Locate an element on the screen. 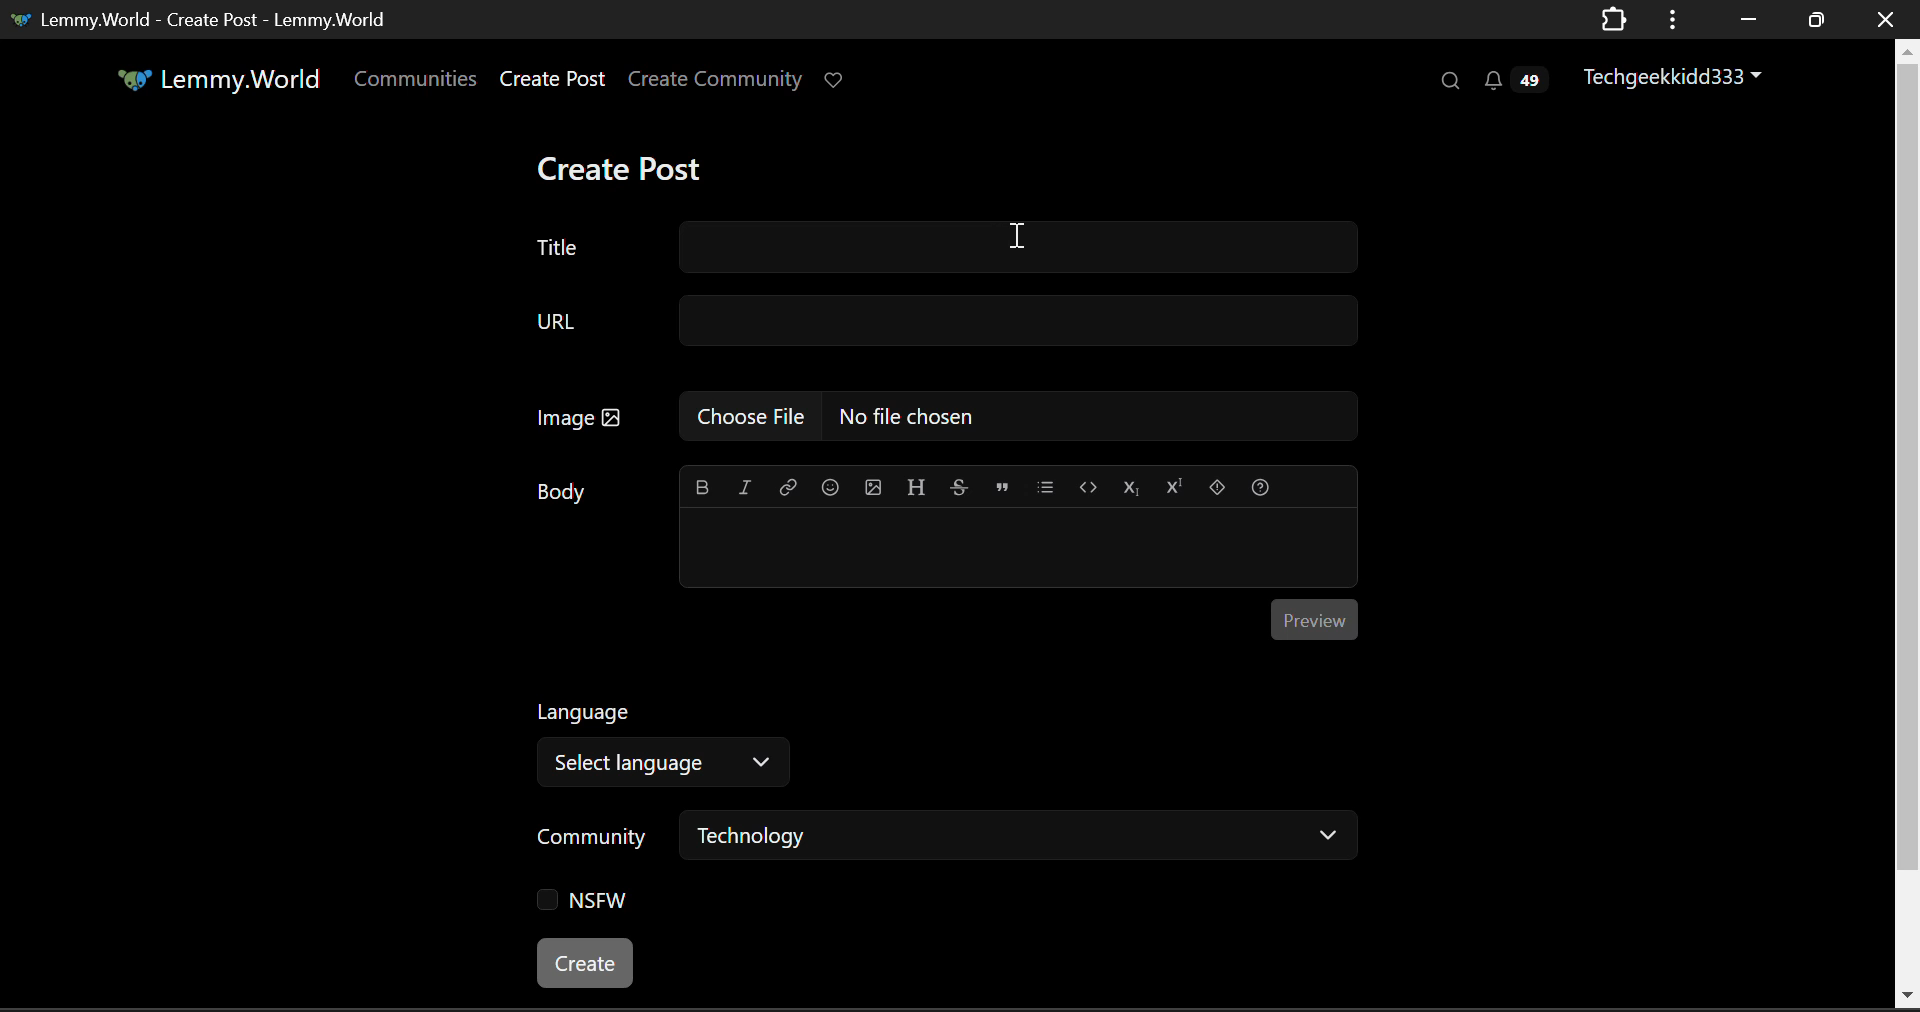  Quote is located at coordinates (1001, 488).